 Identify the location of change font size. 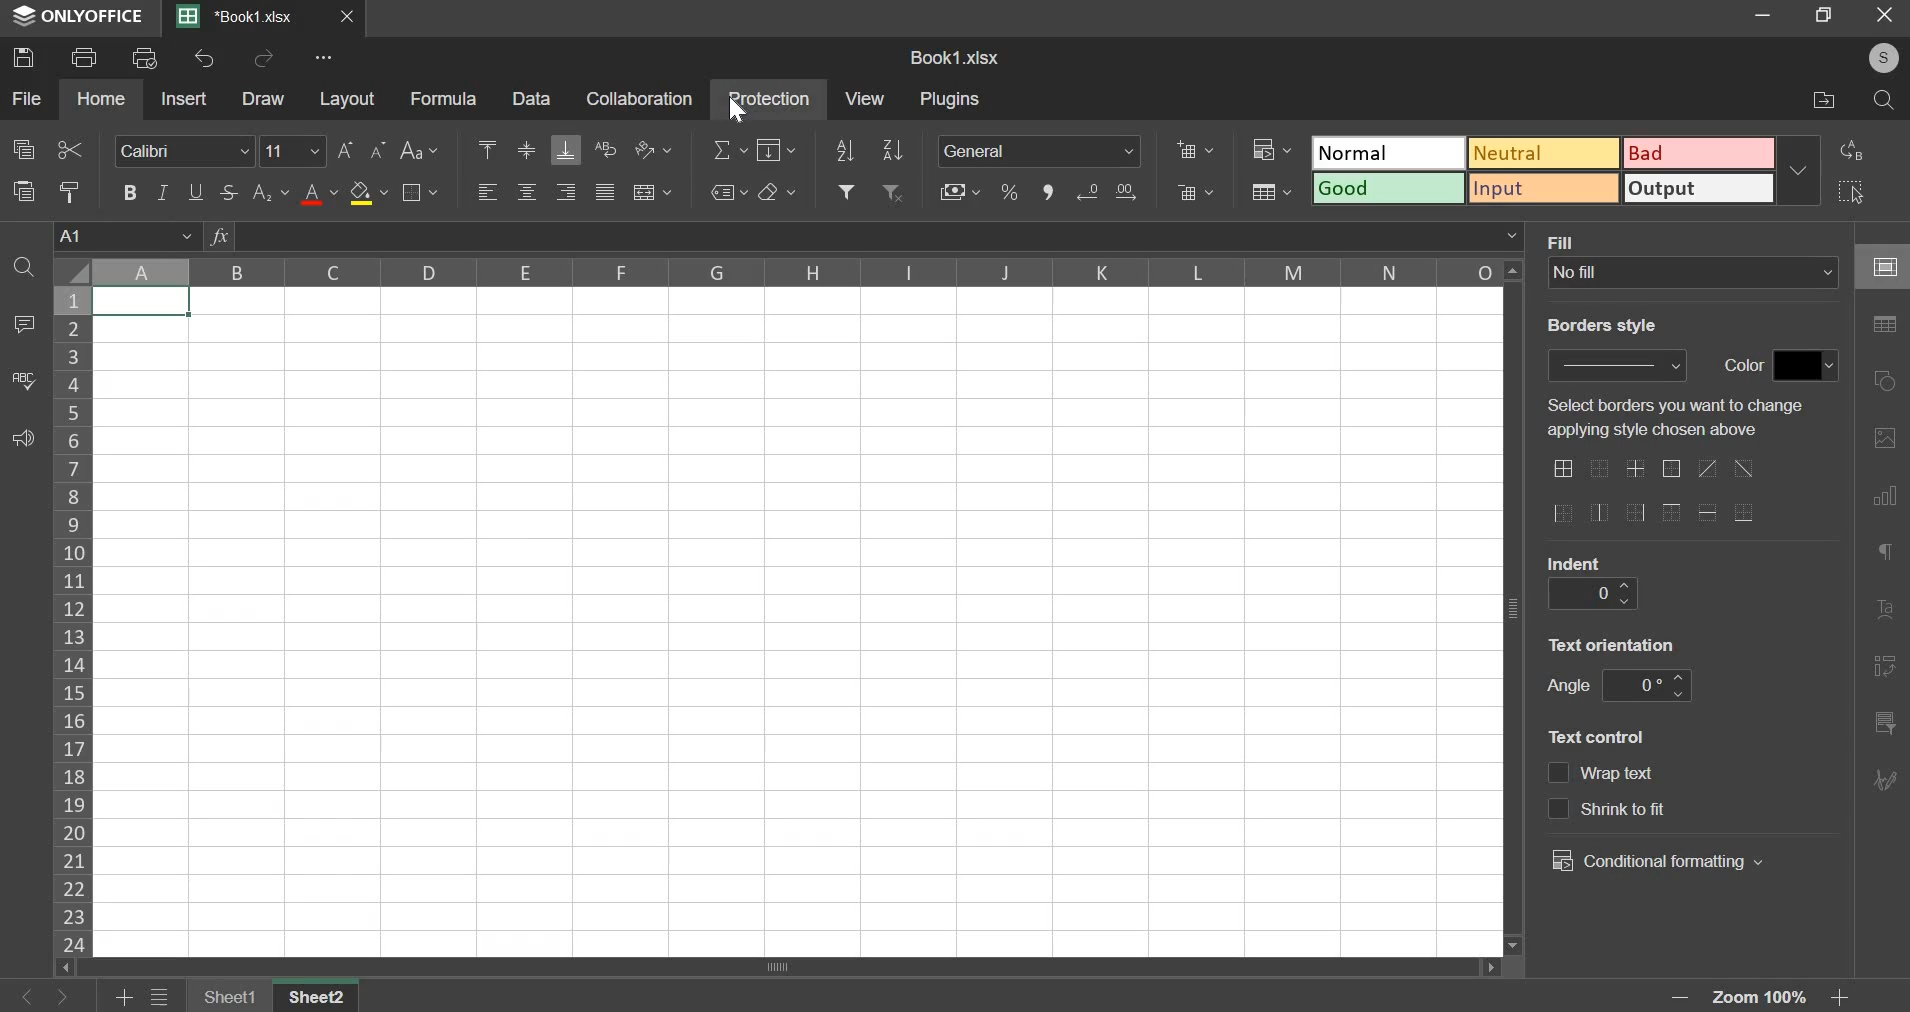
(380, 150).